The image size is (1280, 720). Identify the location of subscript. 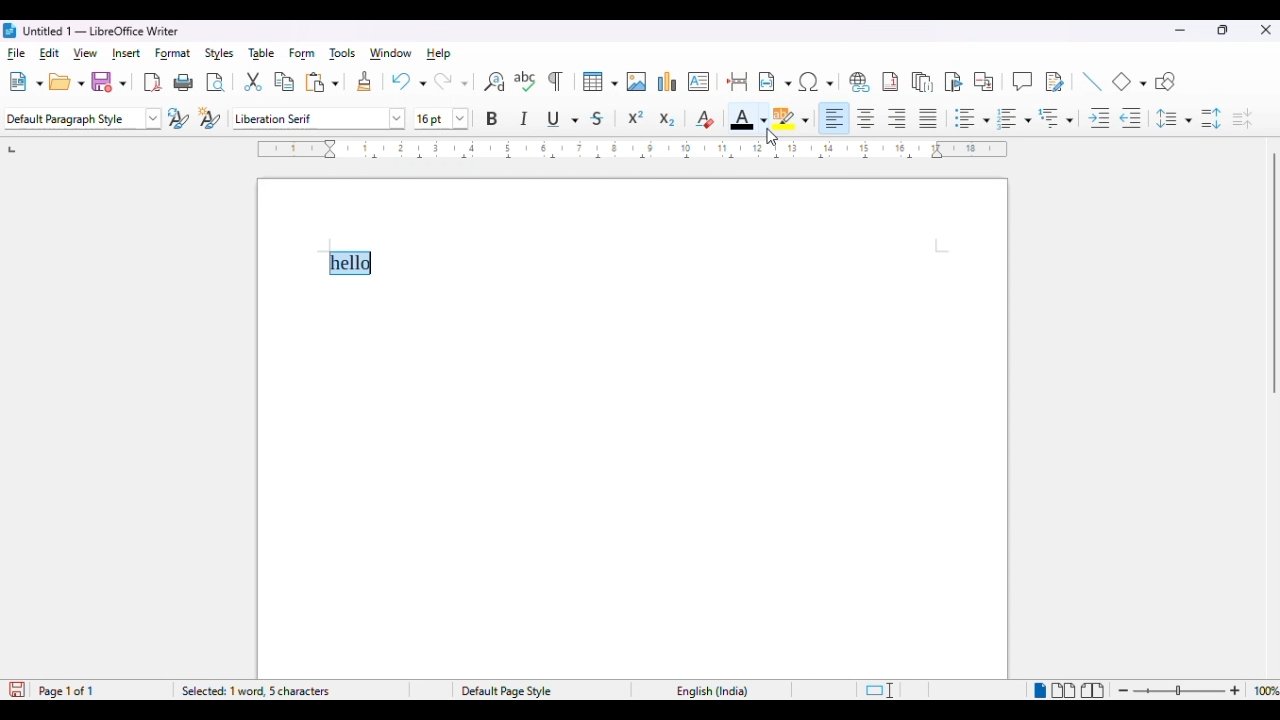
(666, 120).